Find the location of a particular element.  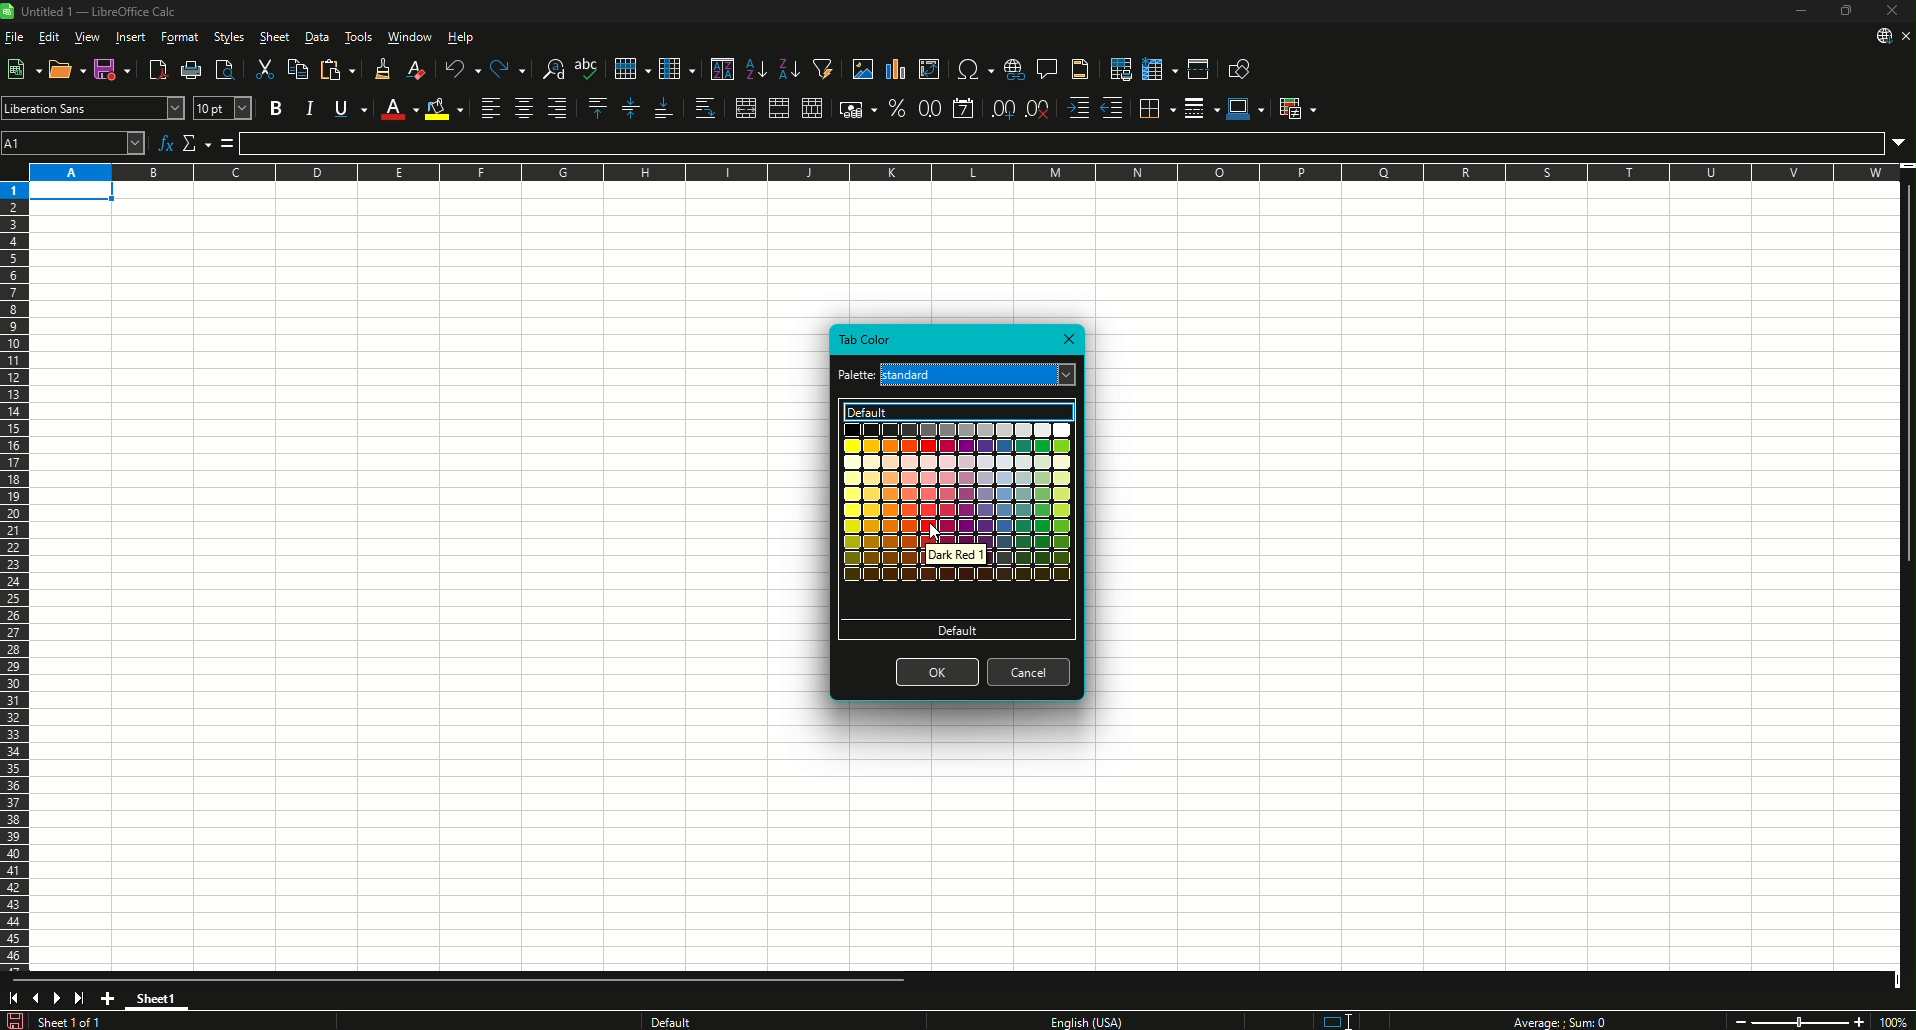

Tools is located at coordinates (359, 36).